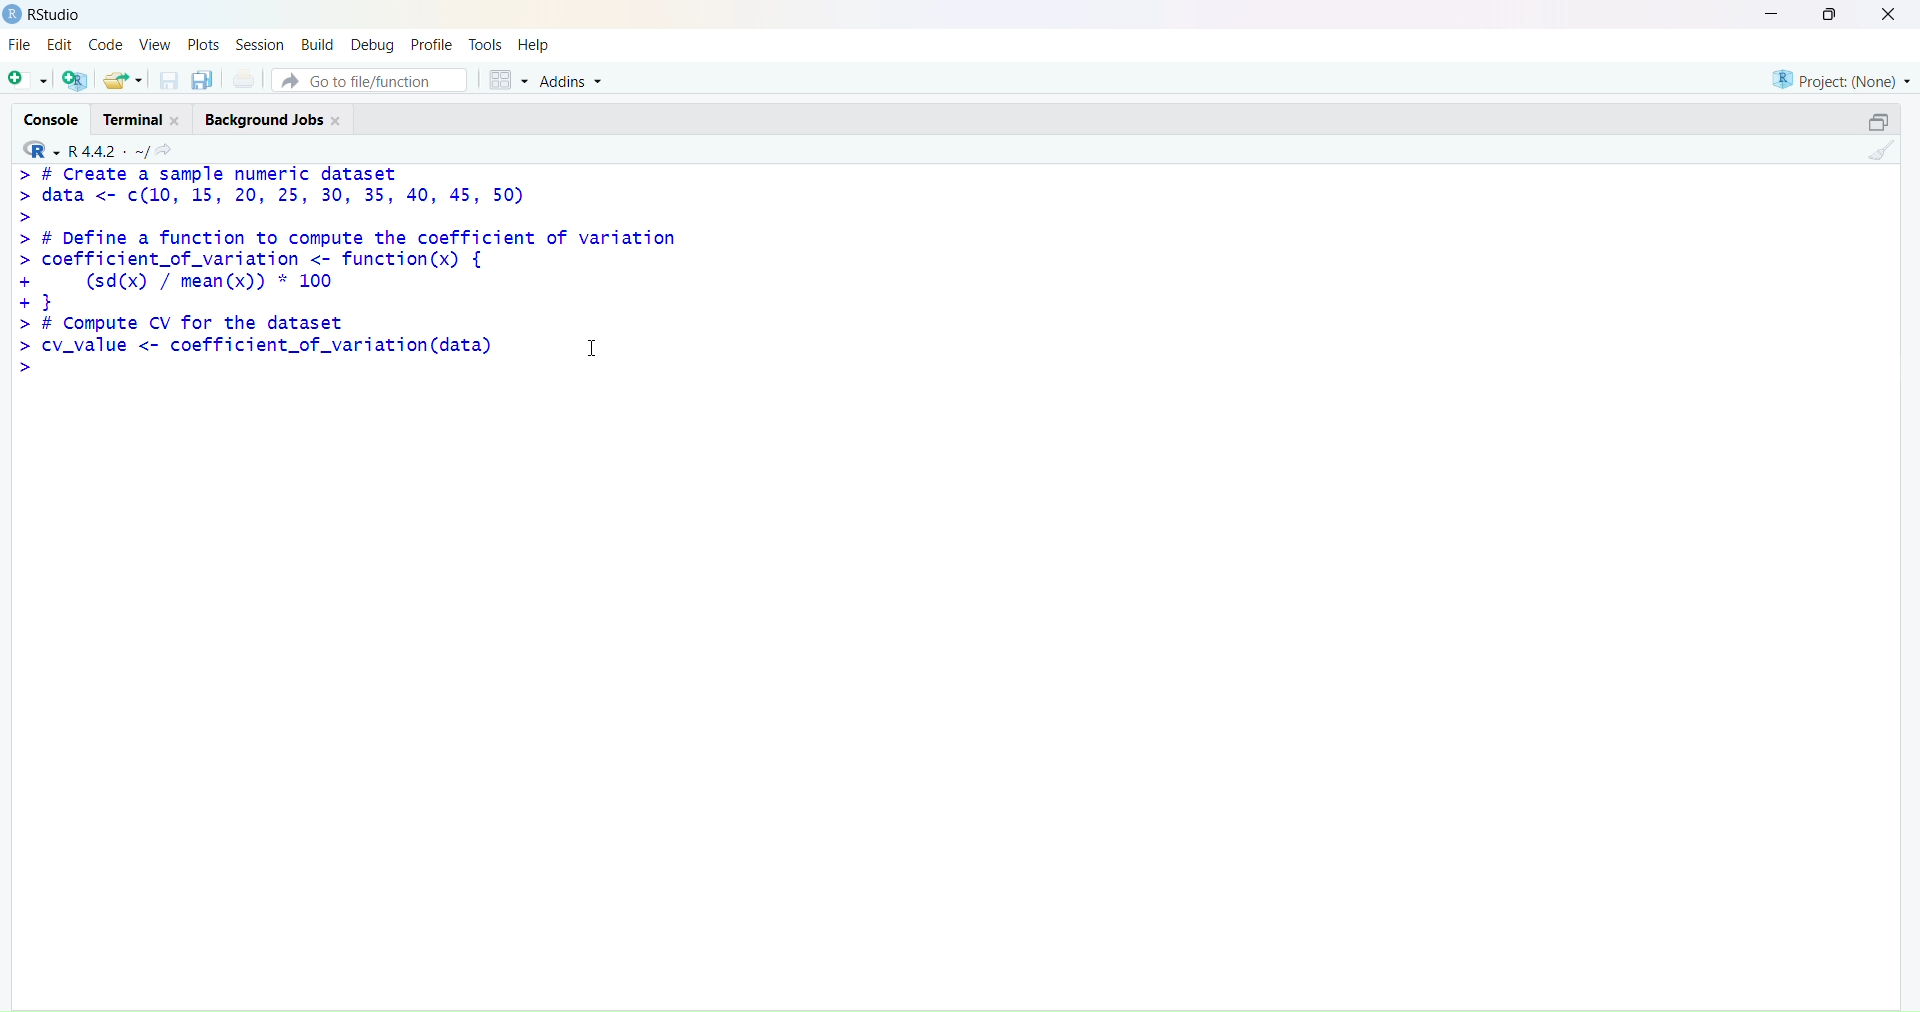 The width and height of the screenshot is (1920, 1012). Describe the element at coordinates (573, 82) in the screenshot. I see `Addins` at that location.